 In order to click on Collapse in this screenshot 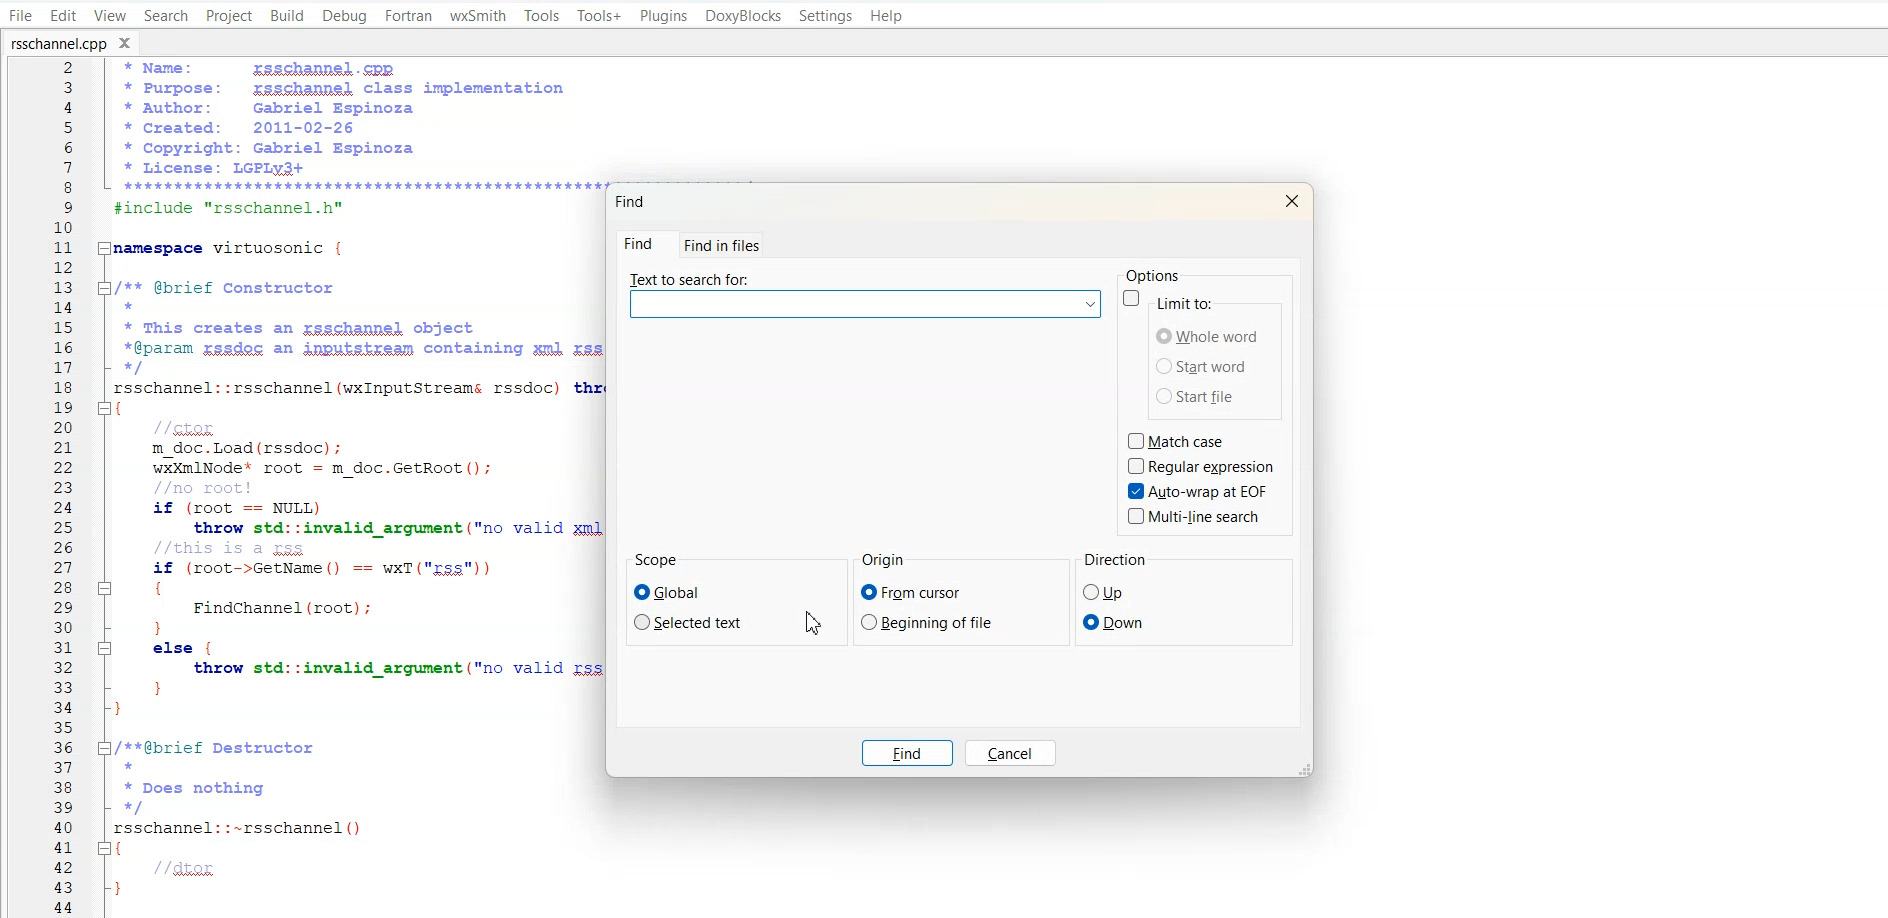, I will do `click(105, 407)`.